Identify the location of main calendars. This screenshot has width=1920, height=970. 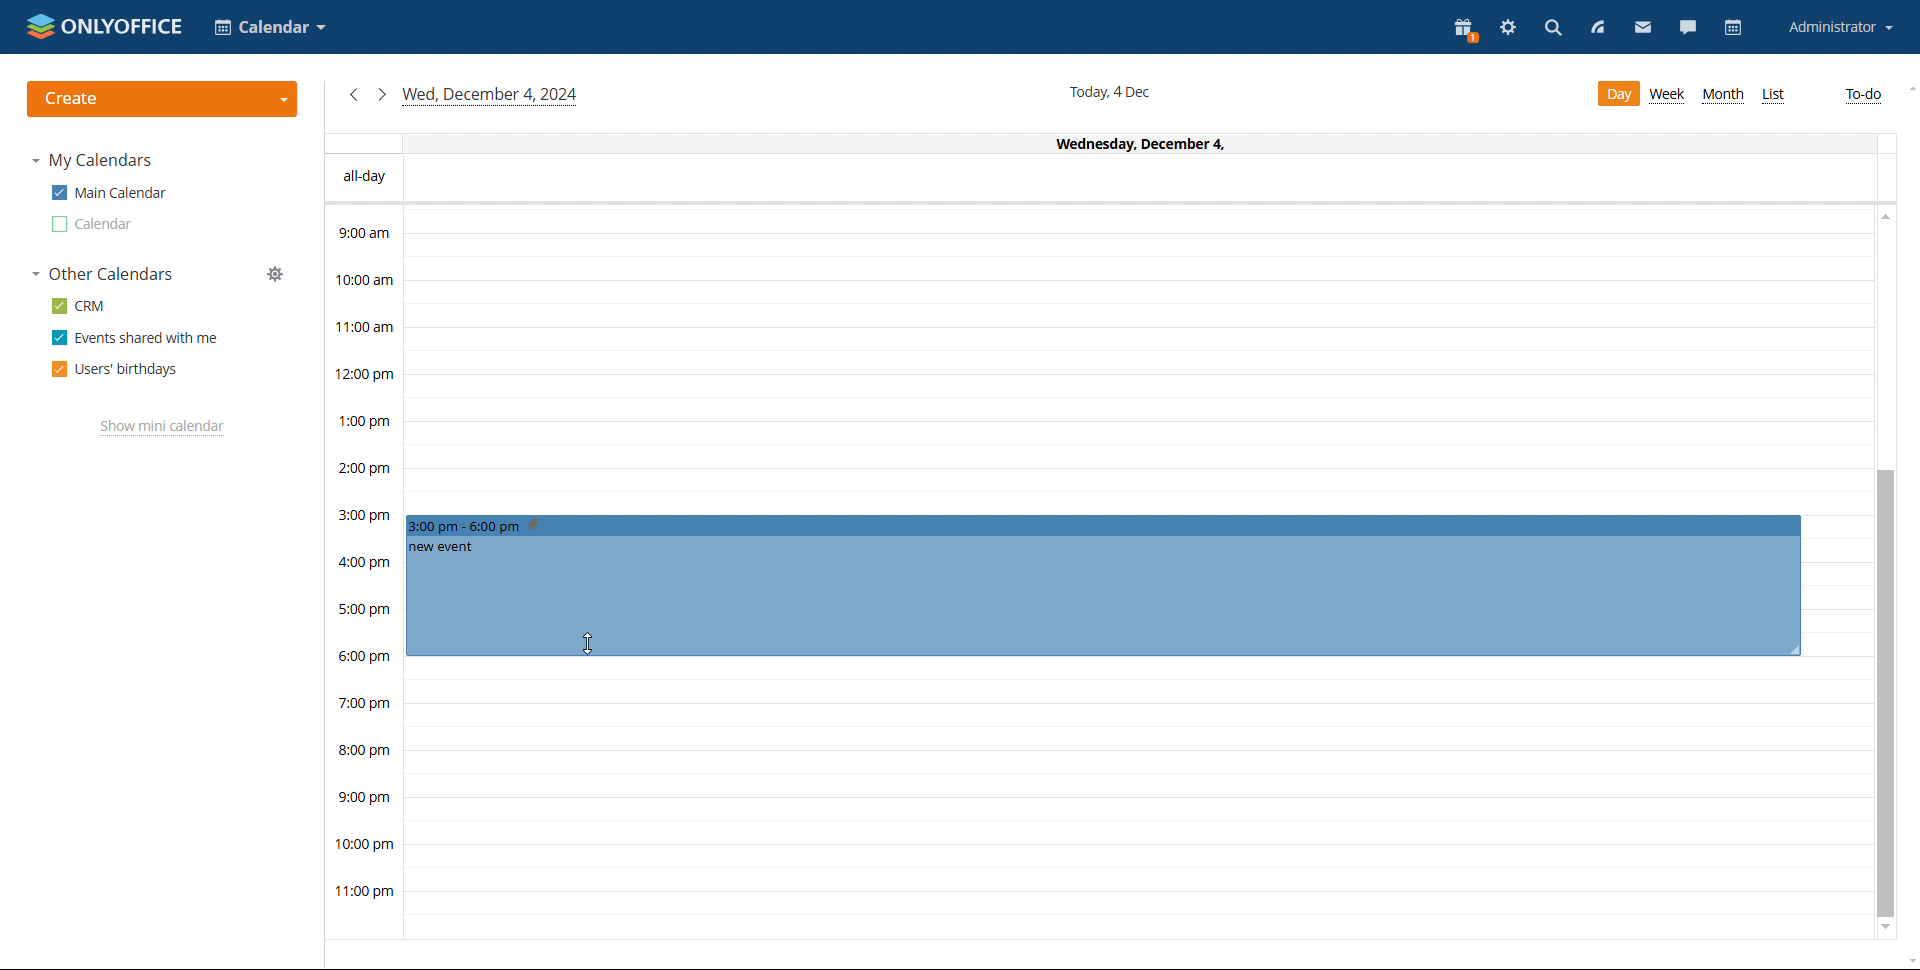
(108, 193).